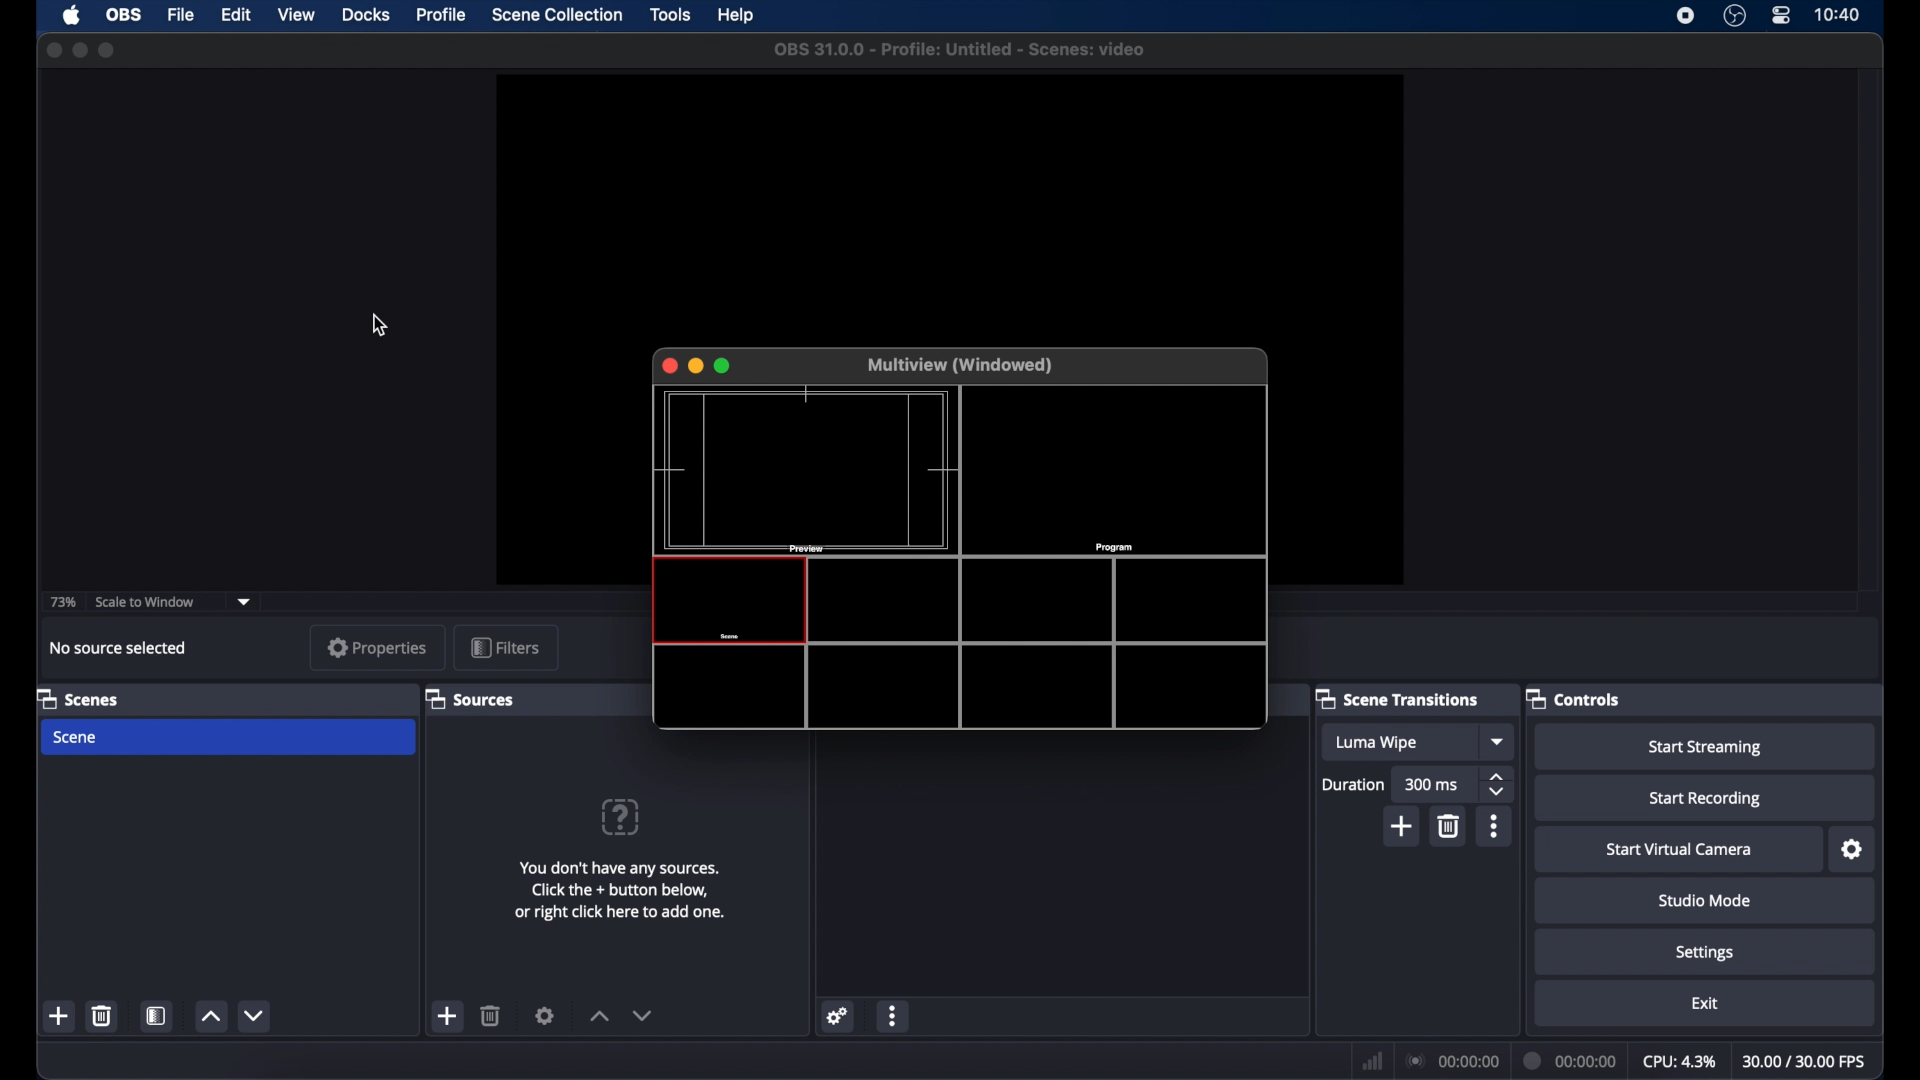  Describe the element at coordinates (1853, 850) in the screenshot. I see `settings` at that location.